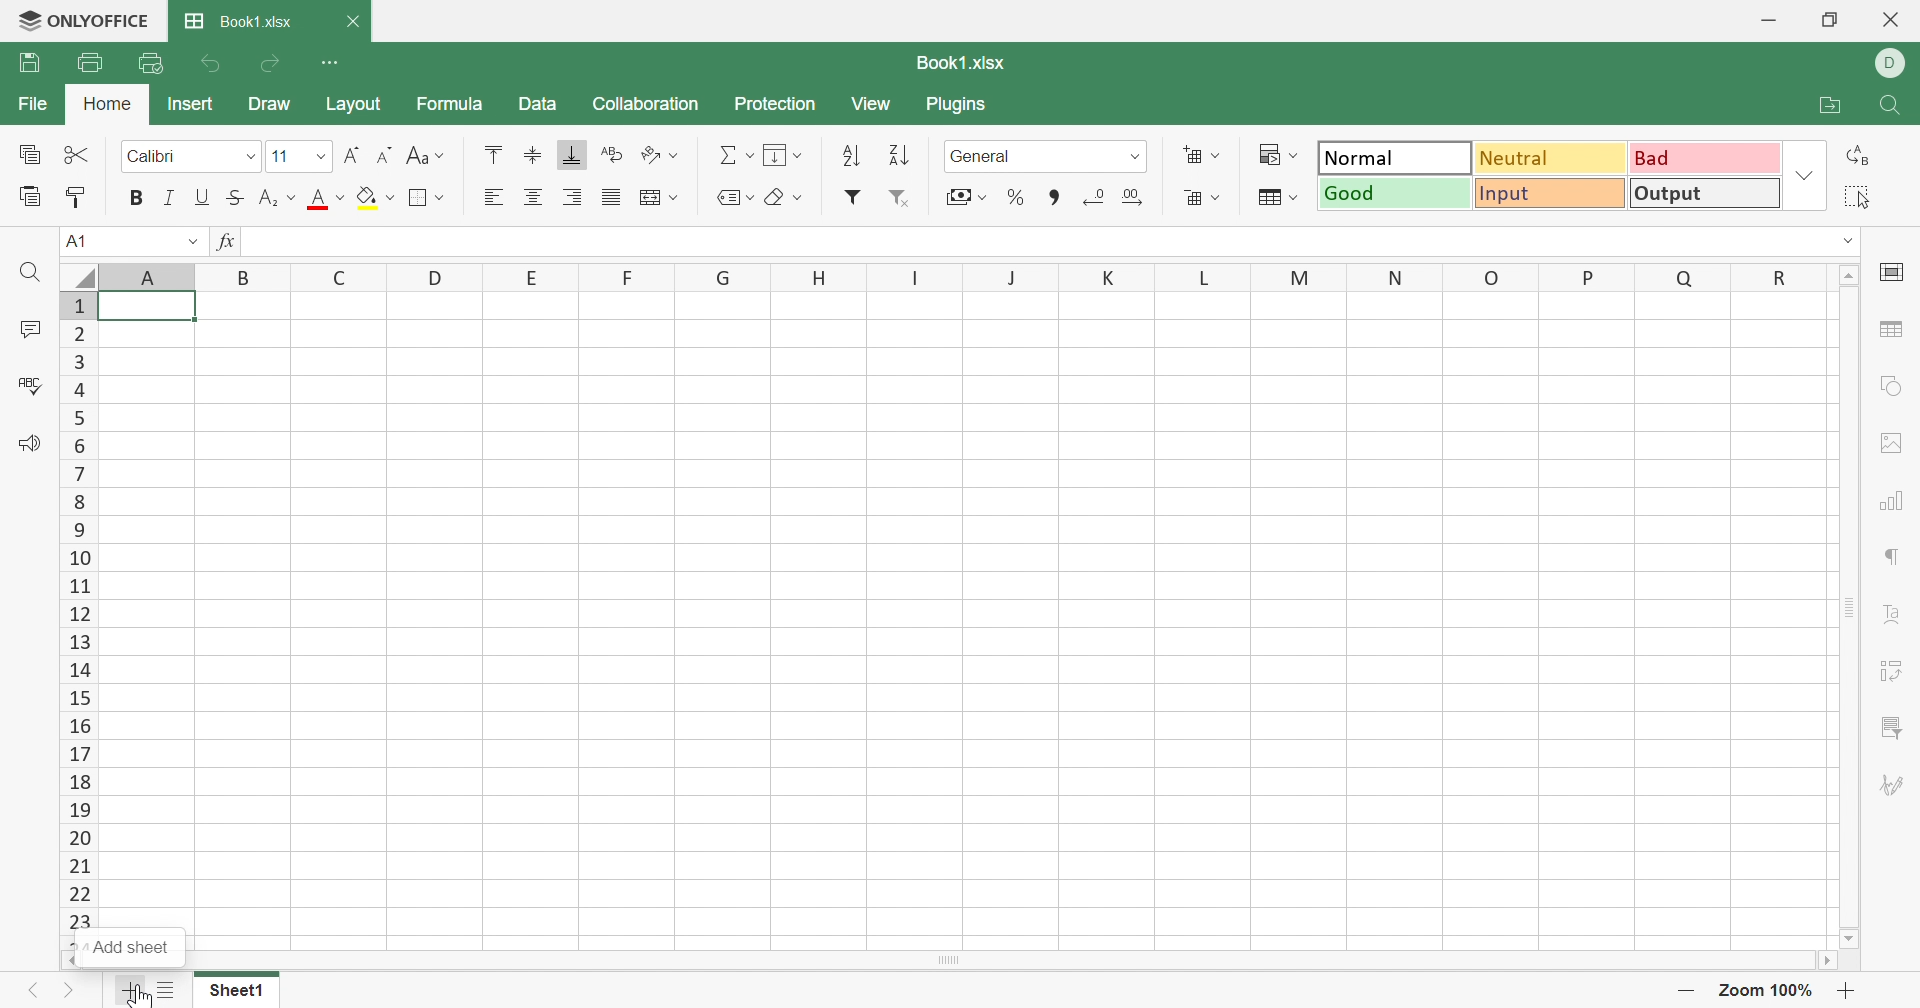 This screenshot has height=1008, width=1920. What do you see at coordinates (1893, 19) in the screenshot?
I see `Close` at bounding box center [1893, 19].